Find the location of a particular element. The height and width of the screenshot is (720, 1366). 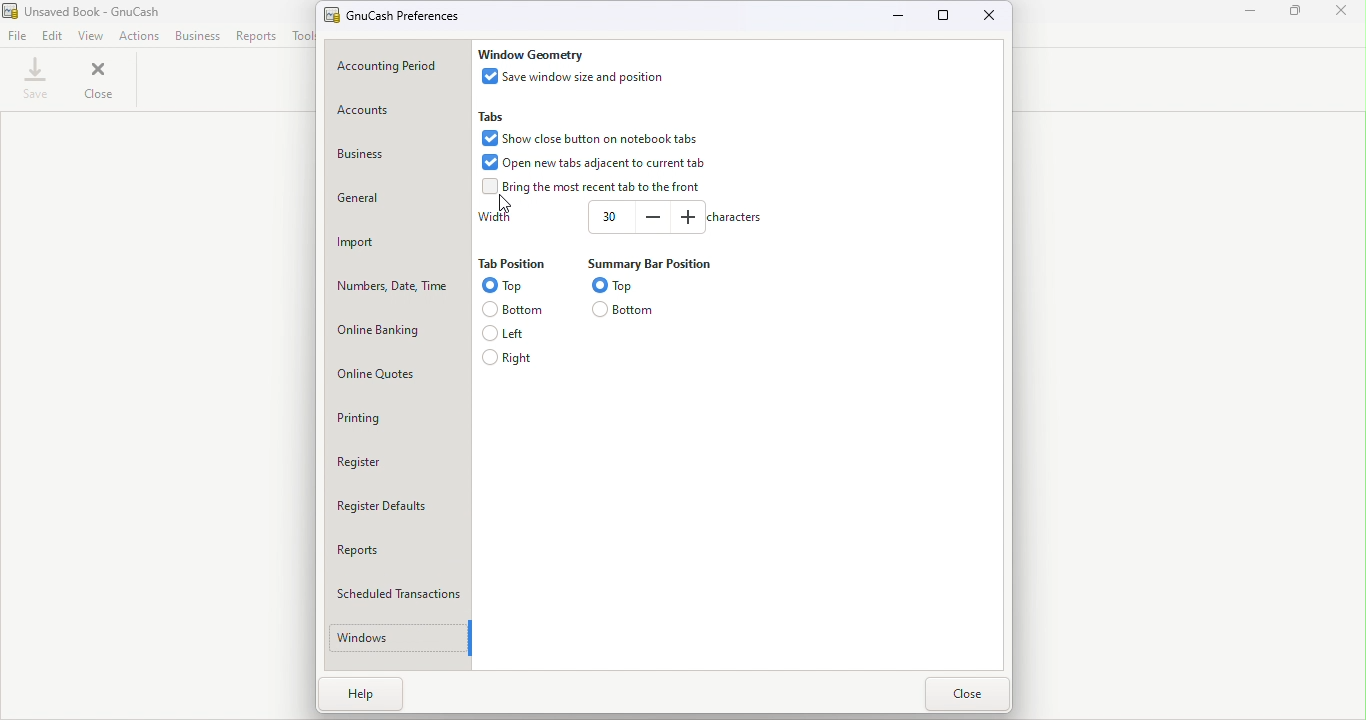

Save is located at coordinates (37, 79).